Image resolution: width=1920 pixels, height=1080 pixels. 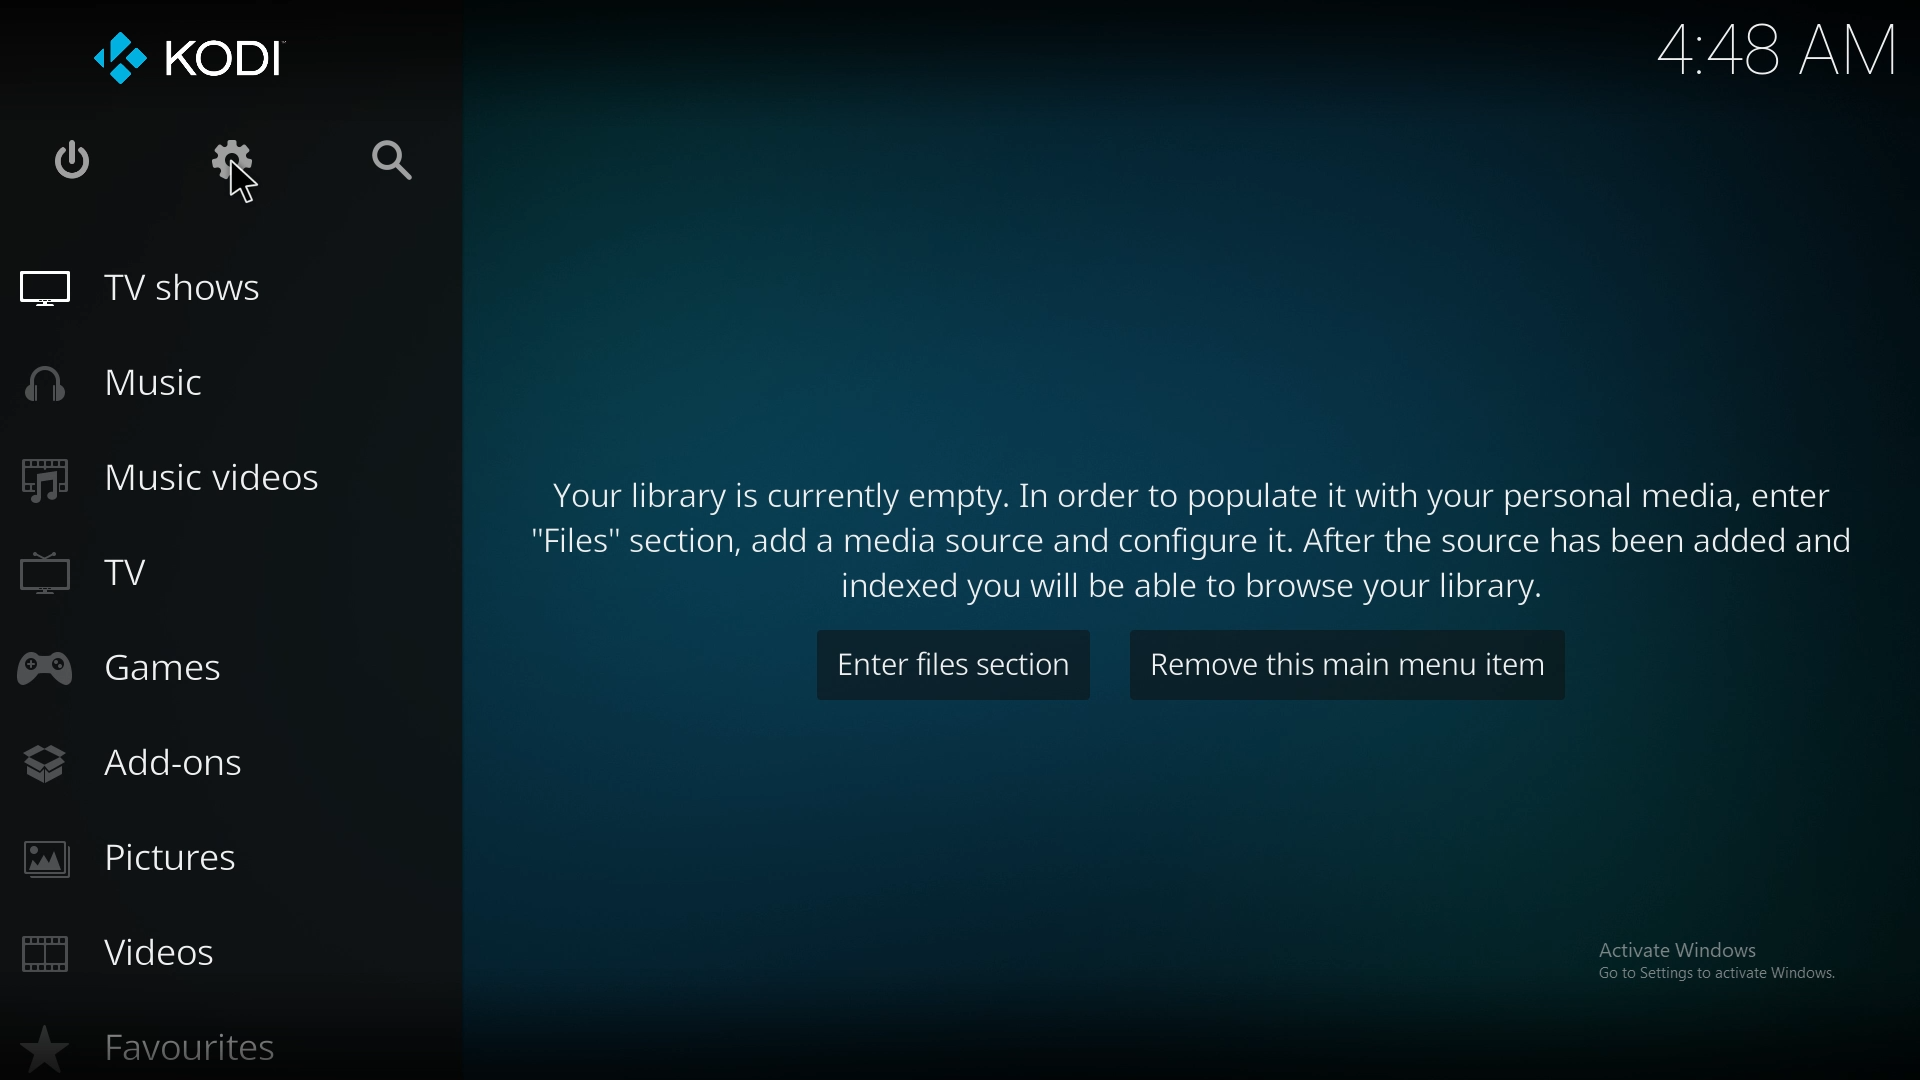 I want to click on remove item, so click(x=1350, y=666).